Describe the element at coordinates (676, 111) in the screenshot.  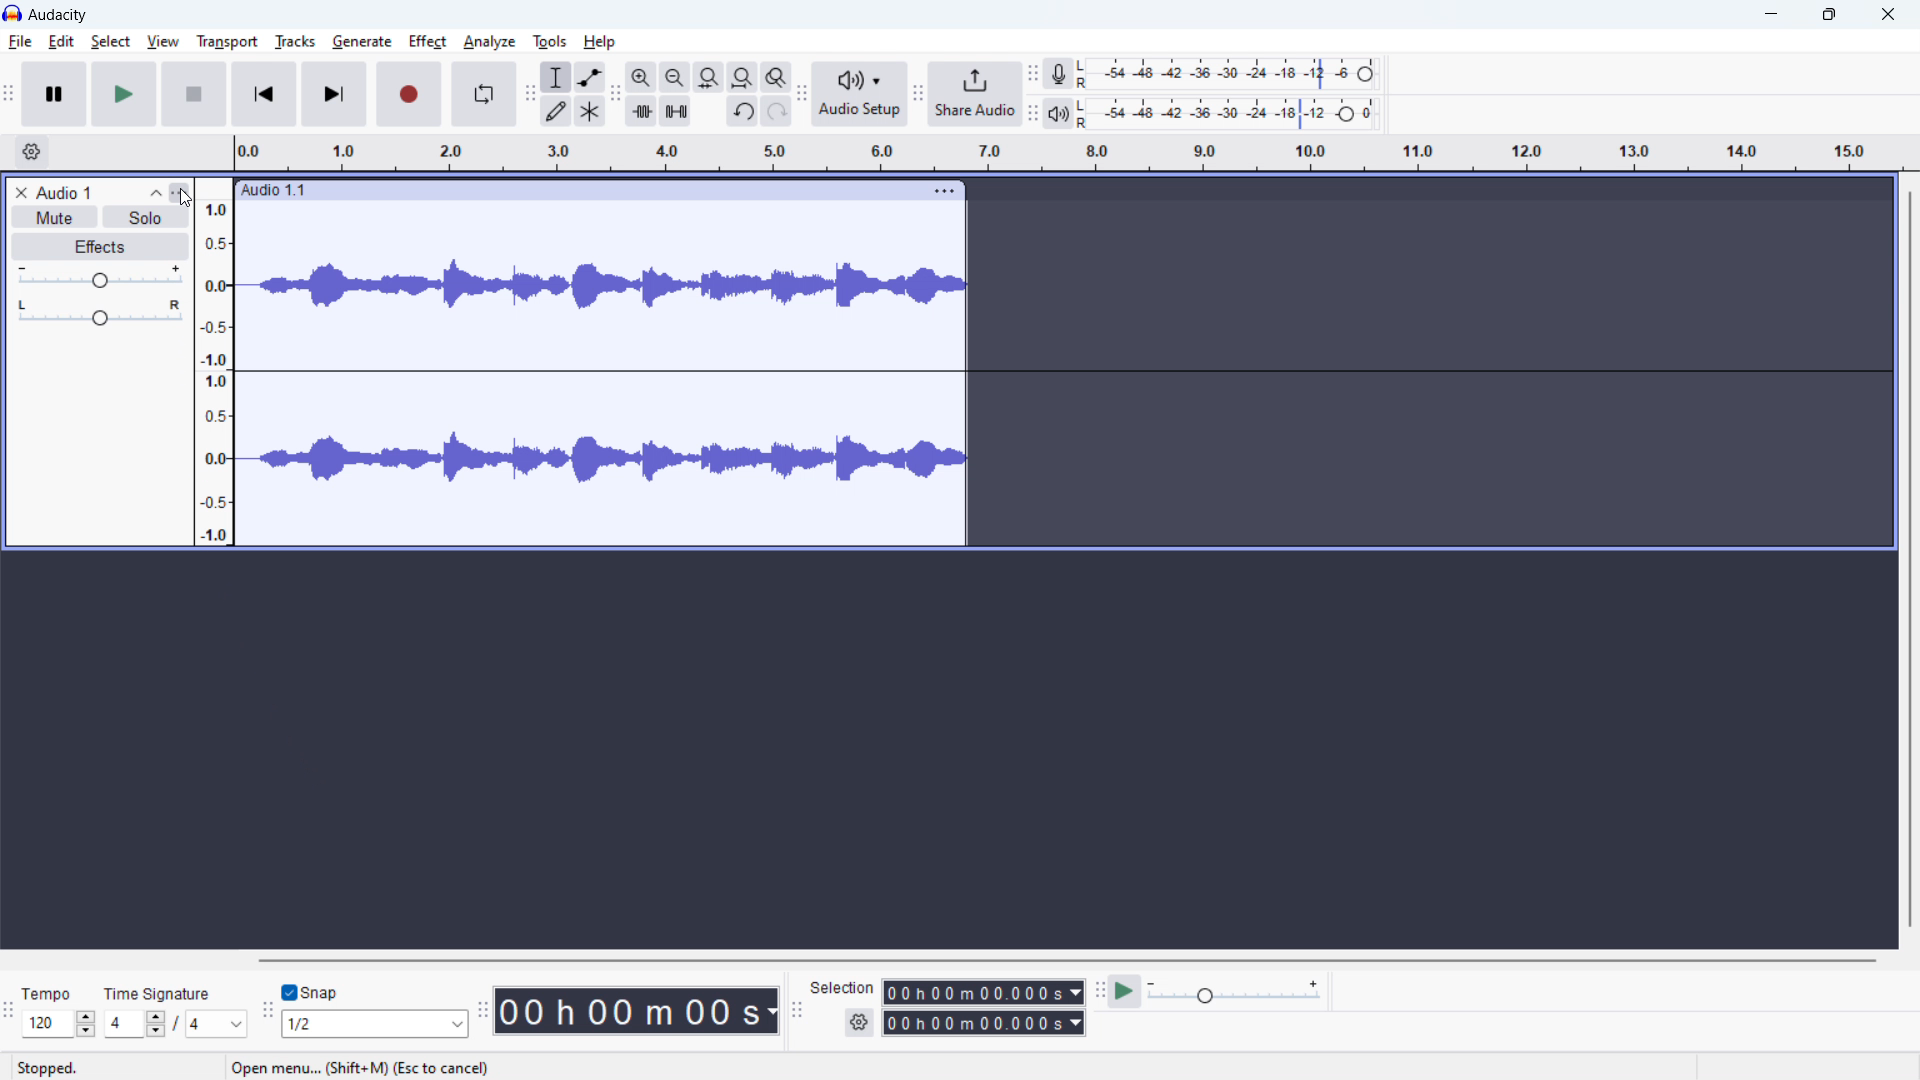
I see `silence audio selection` at that location.